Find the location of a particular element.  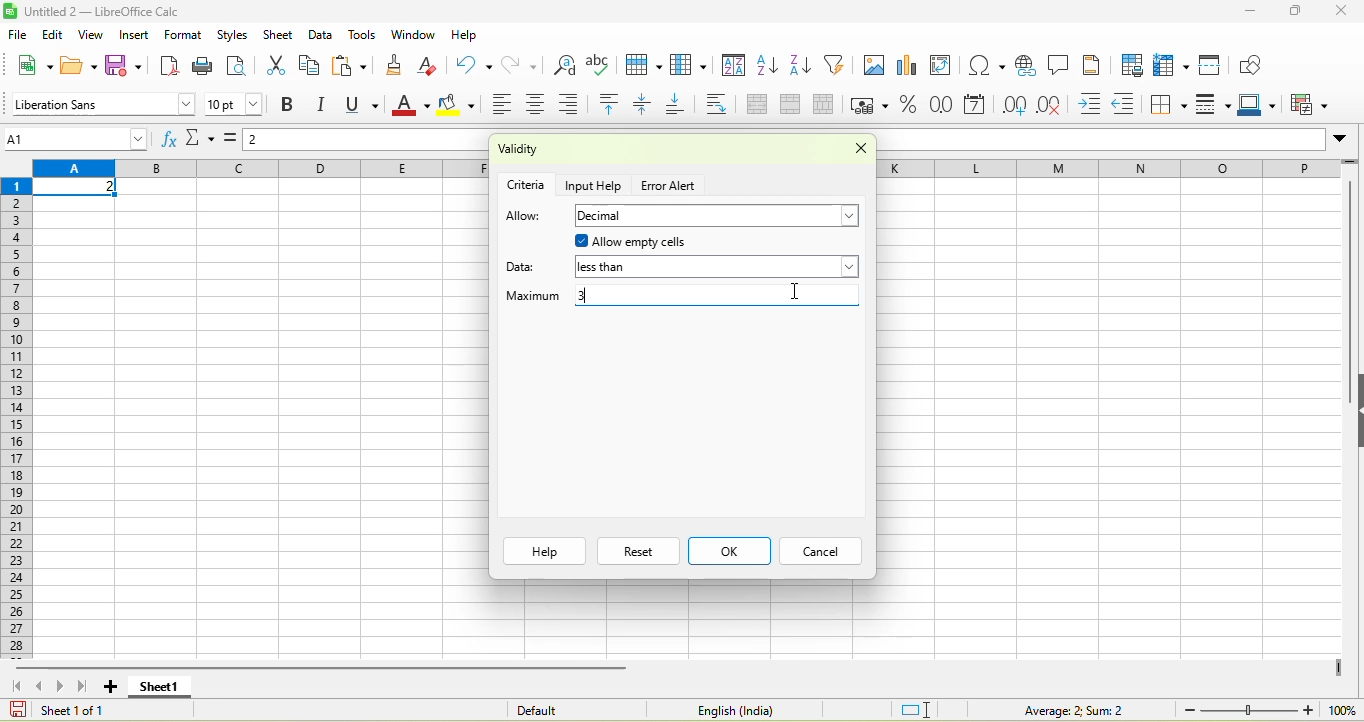

scroll to previous sheet is located at coordinates (41, 686).